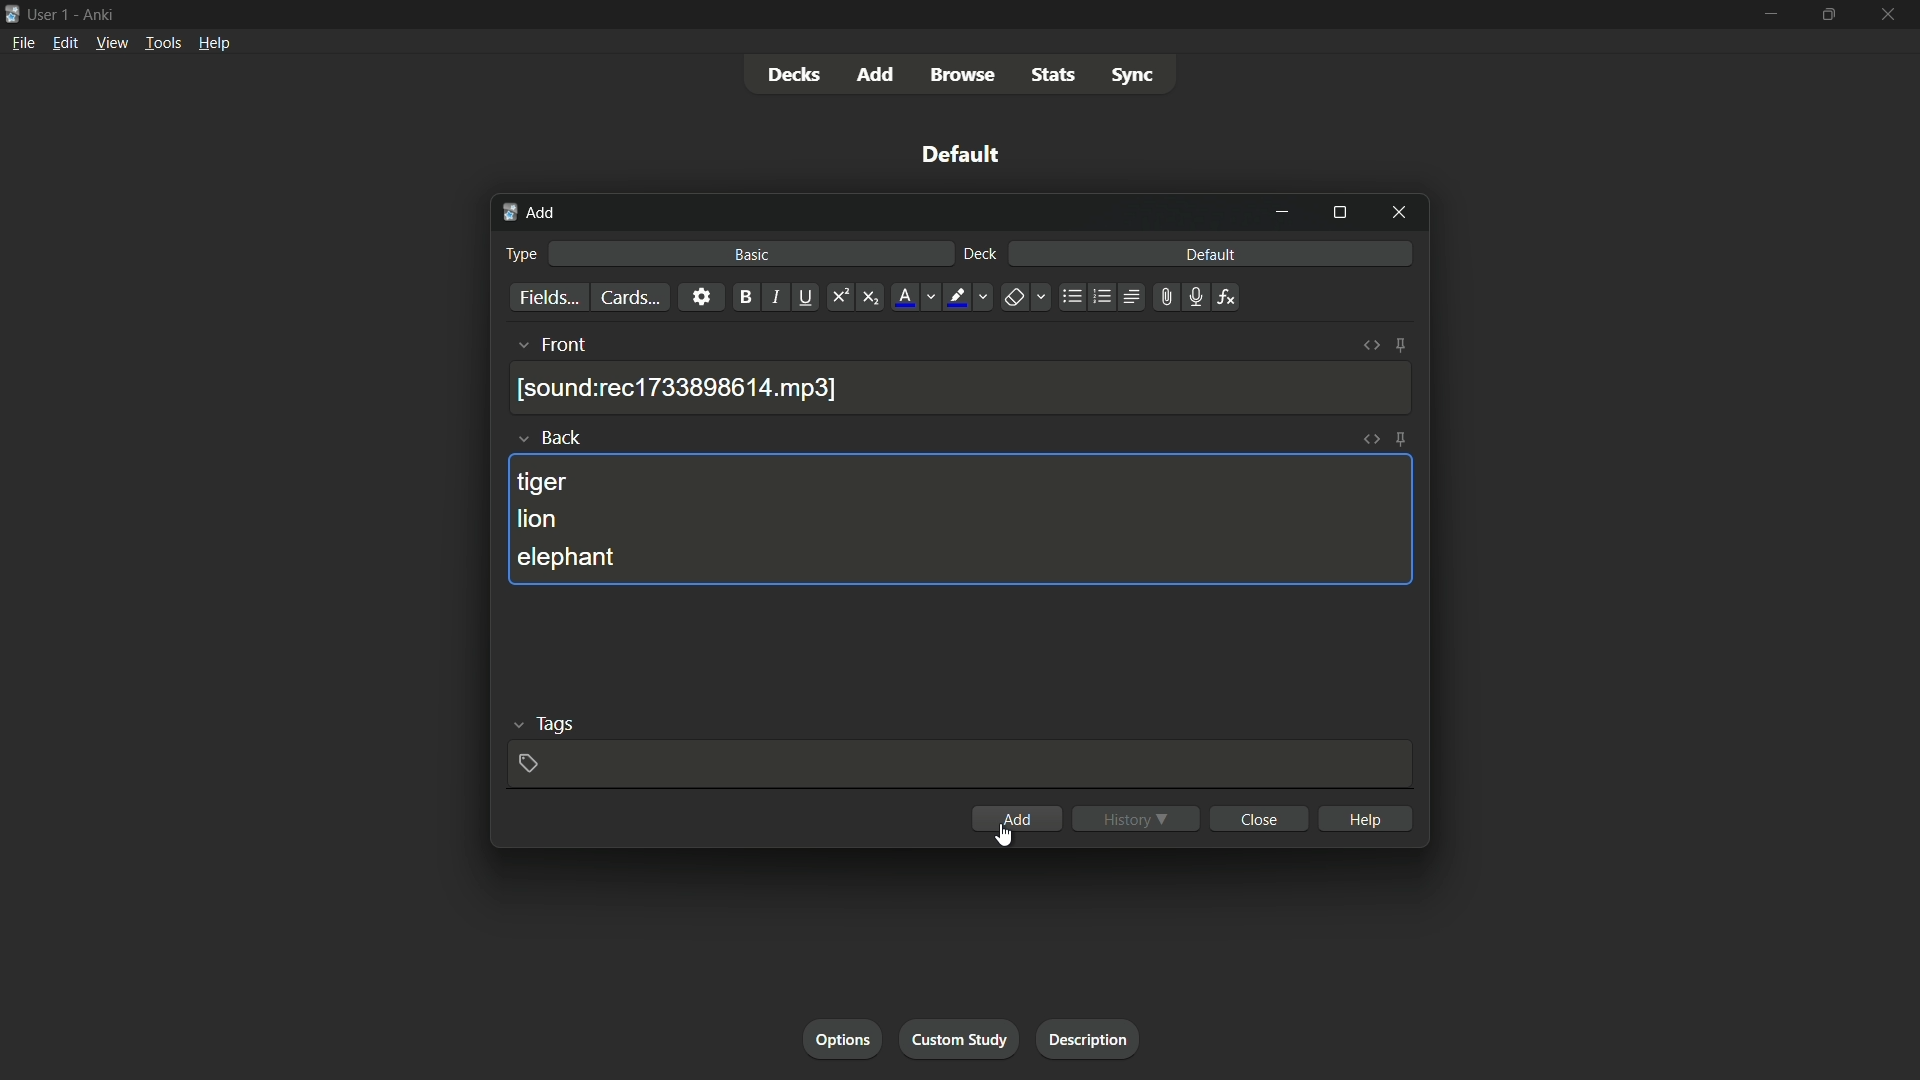 Image resolution: width=1920 pixels, height=1080 pixels. Describe the element at coordinates (524, 253) in the screenshot. I see `type` at that location.